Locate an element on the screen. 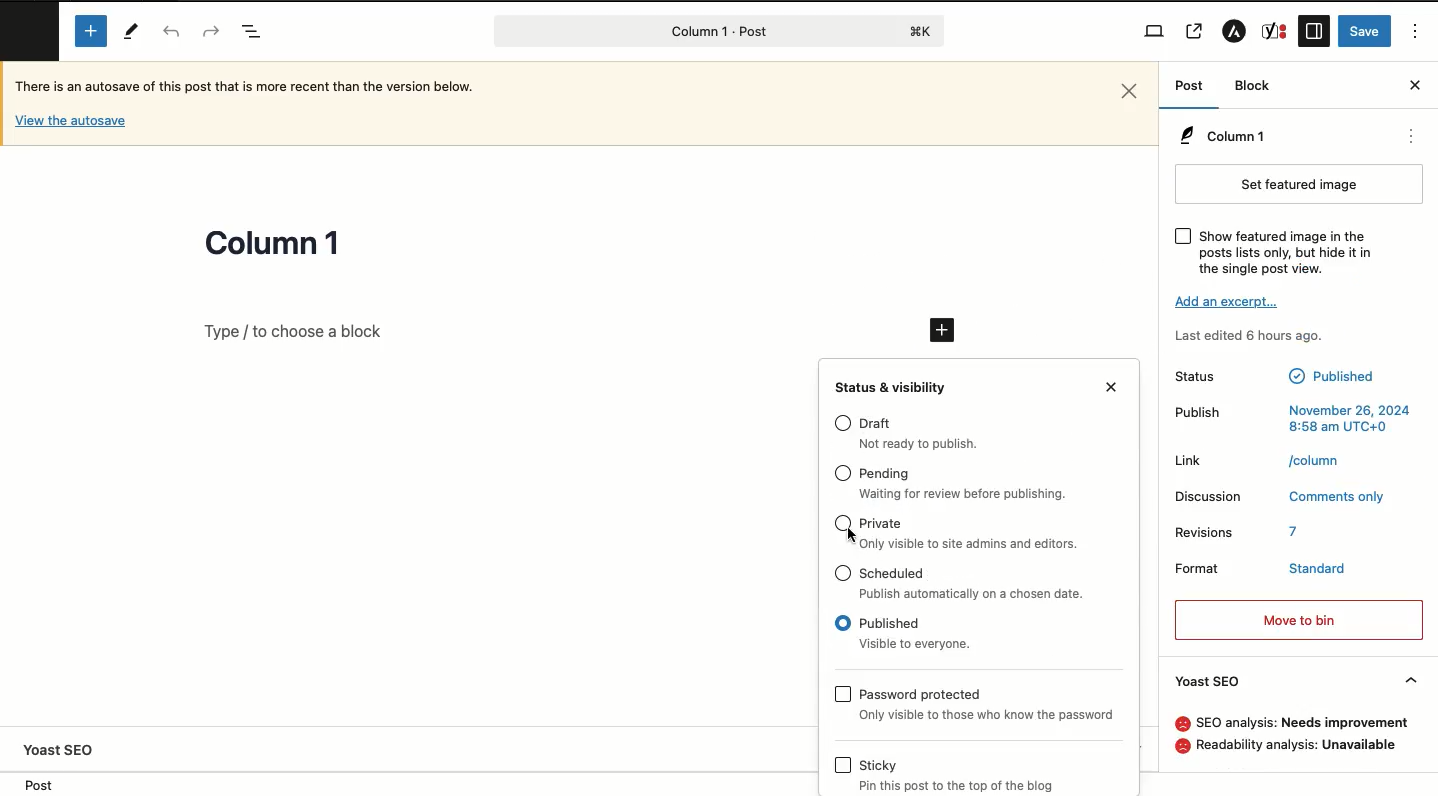  Add block is located at coordinates (545, 331).